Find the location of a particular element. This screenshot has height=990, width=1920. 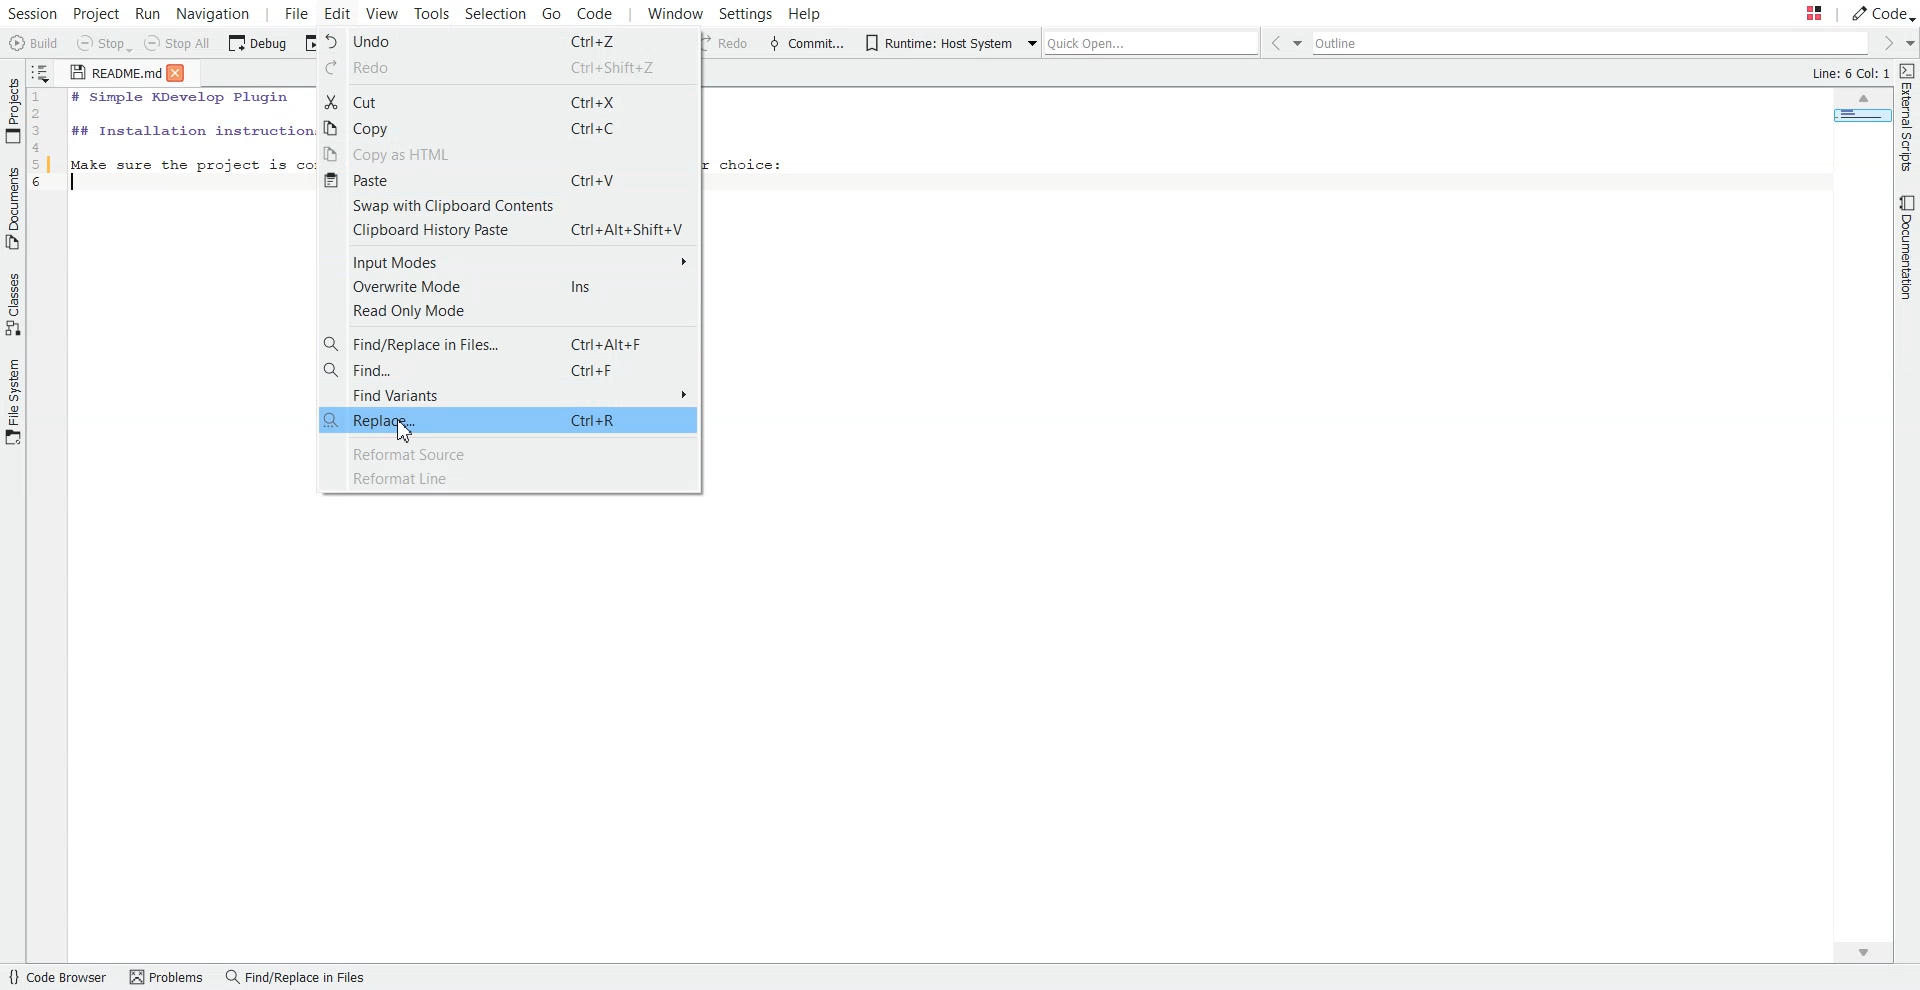

Reformat Source is located at coordinates (510, 454).